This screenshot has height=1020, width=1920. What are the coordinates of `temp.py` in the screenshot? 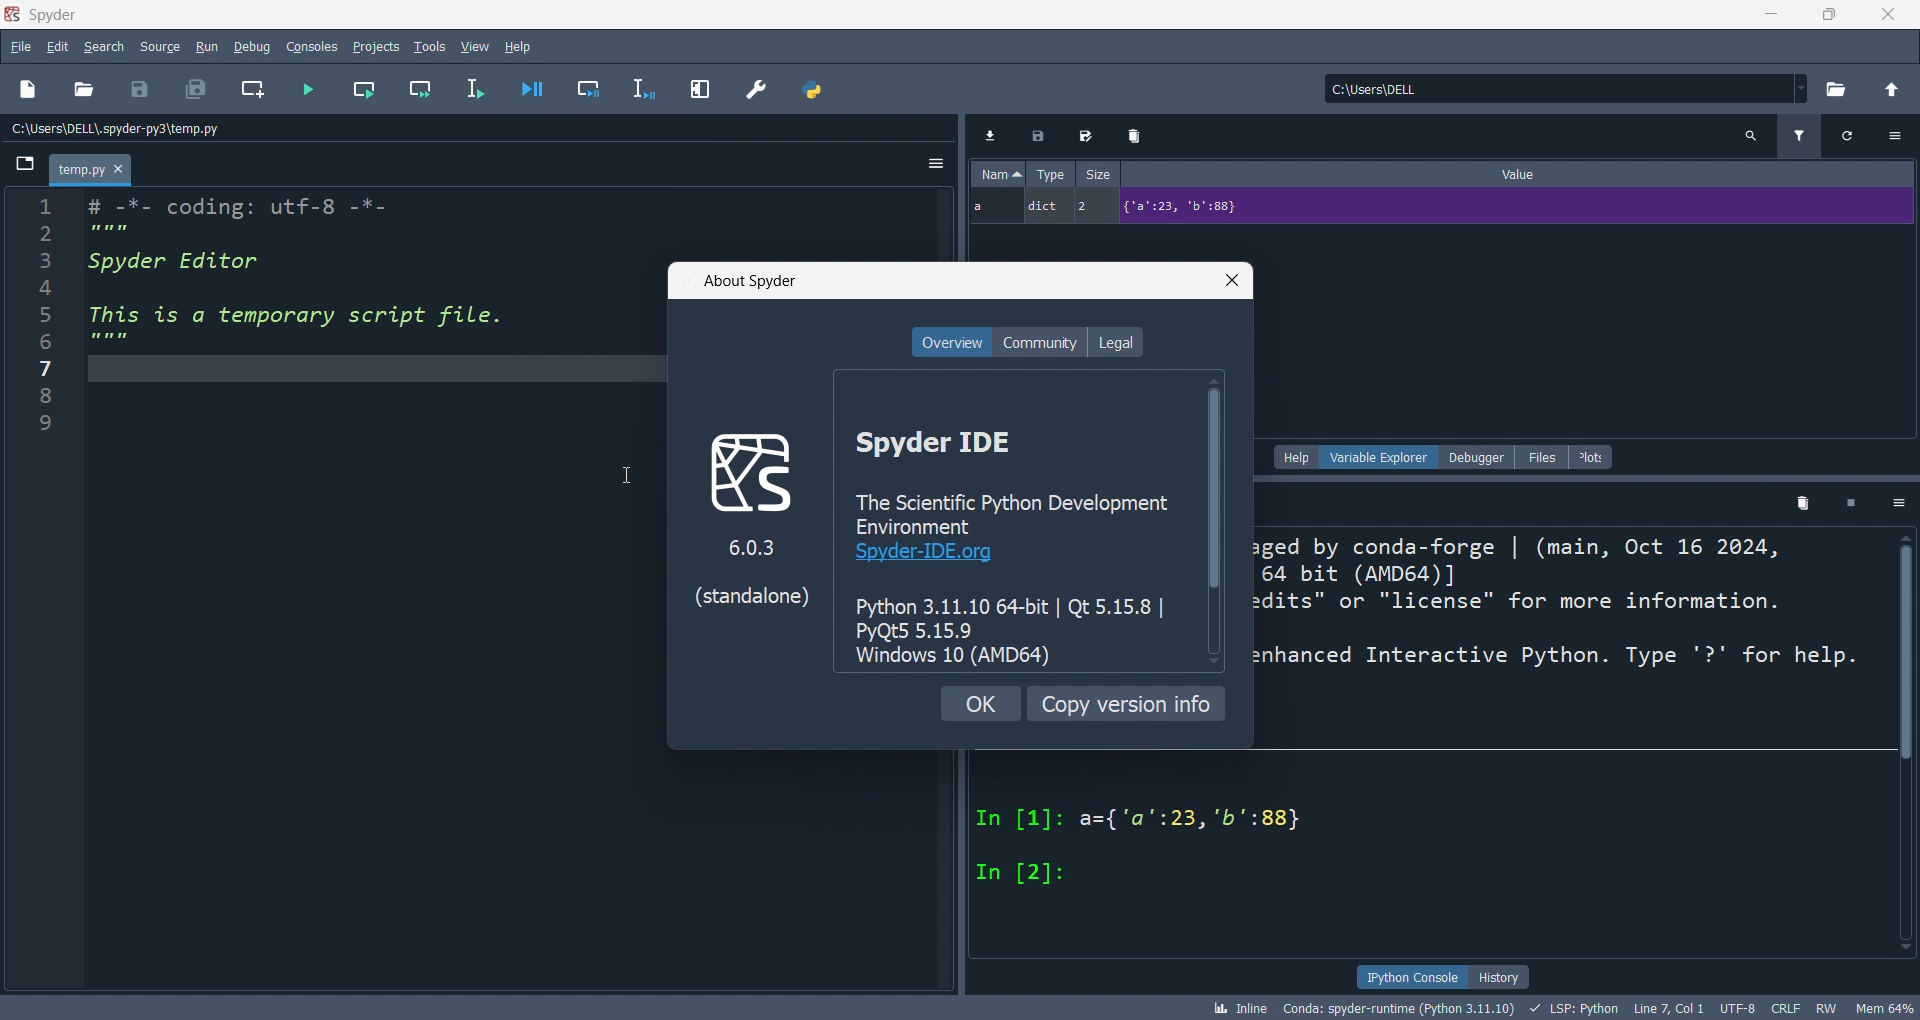 It's located at (90, 170).